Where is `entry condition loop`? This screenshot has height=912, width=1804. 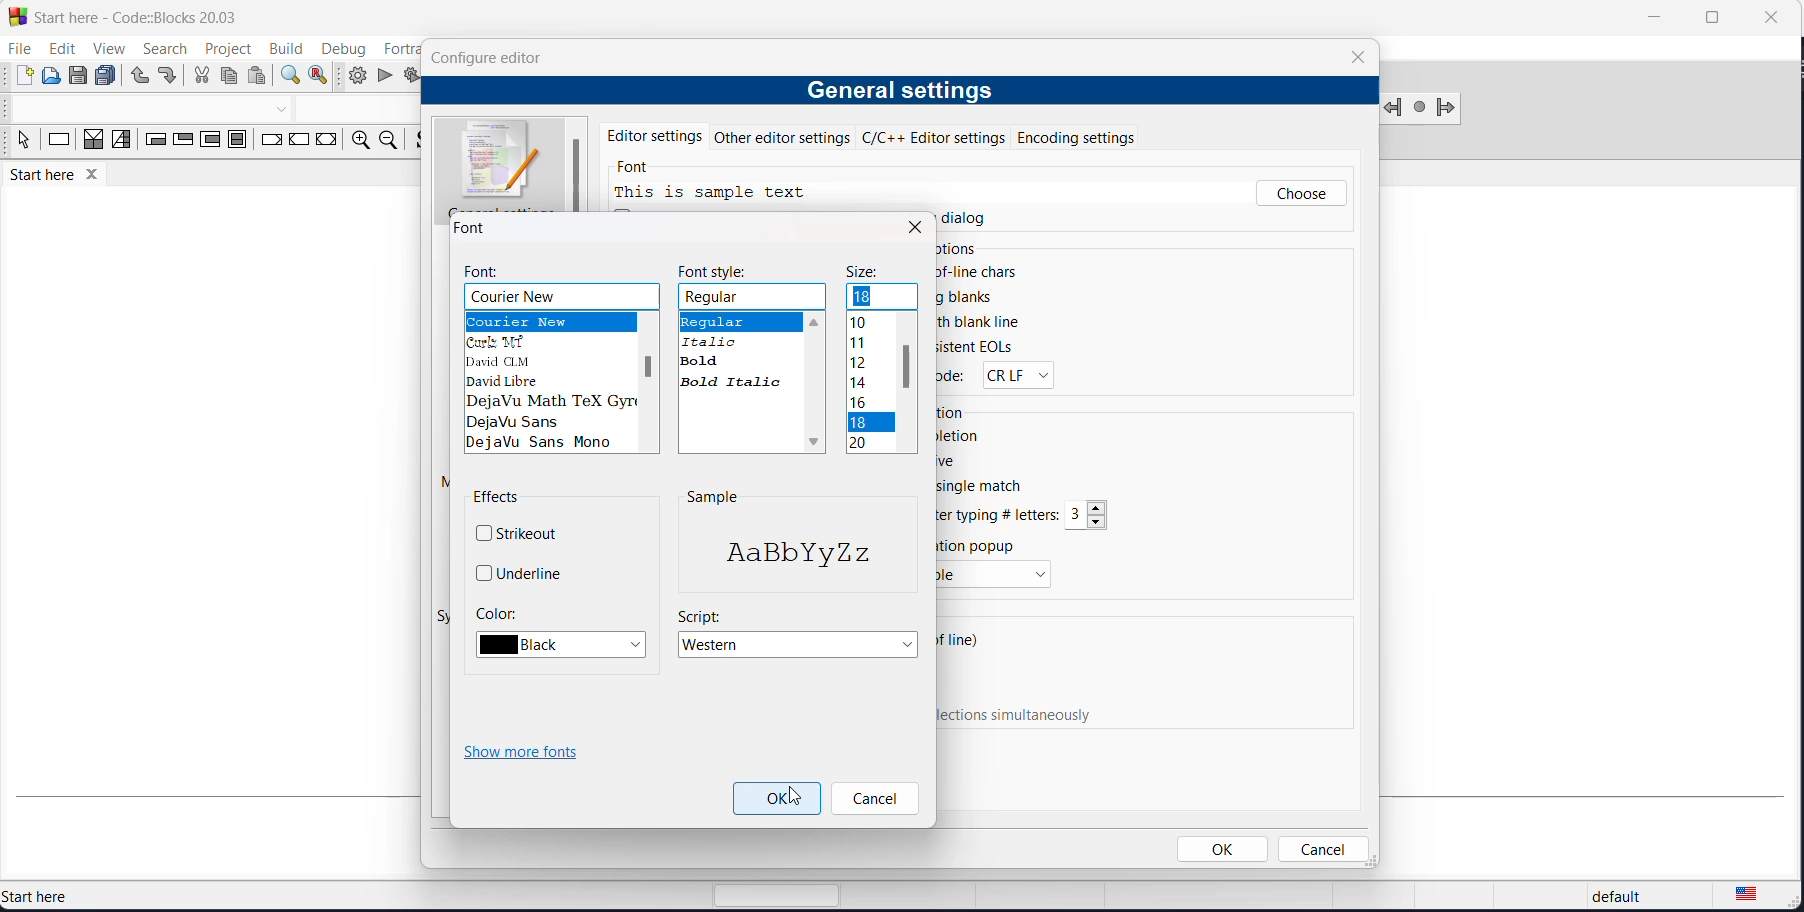
entry condition loop is located at coordinates (149, 143).